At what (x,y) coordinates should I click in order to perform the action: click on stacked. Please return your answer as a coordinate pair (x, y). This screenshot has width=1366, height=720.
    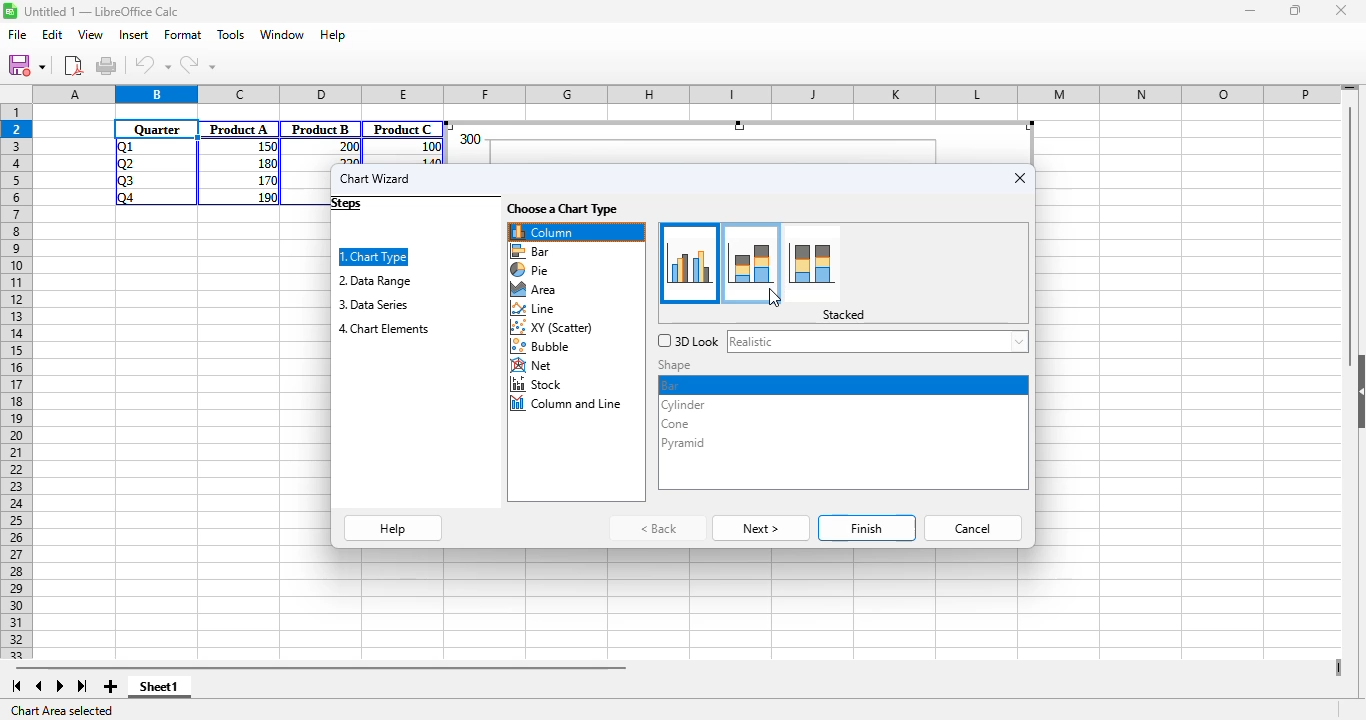
    Looking at the image, I should click on (751, 263).